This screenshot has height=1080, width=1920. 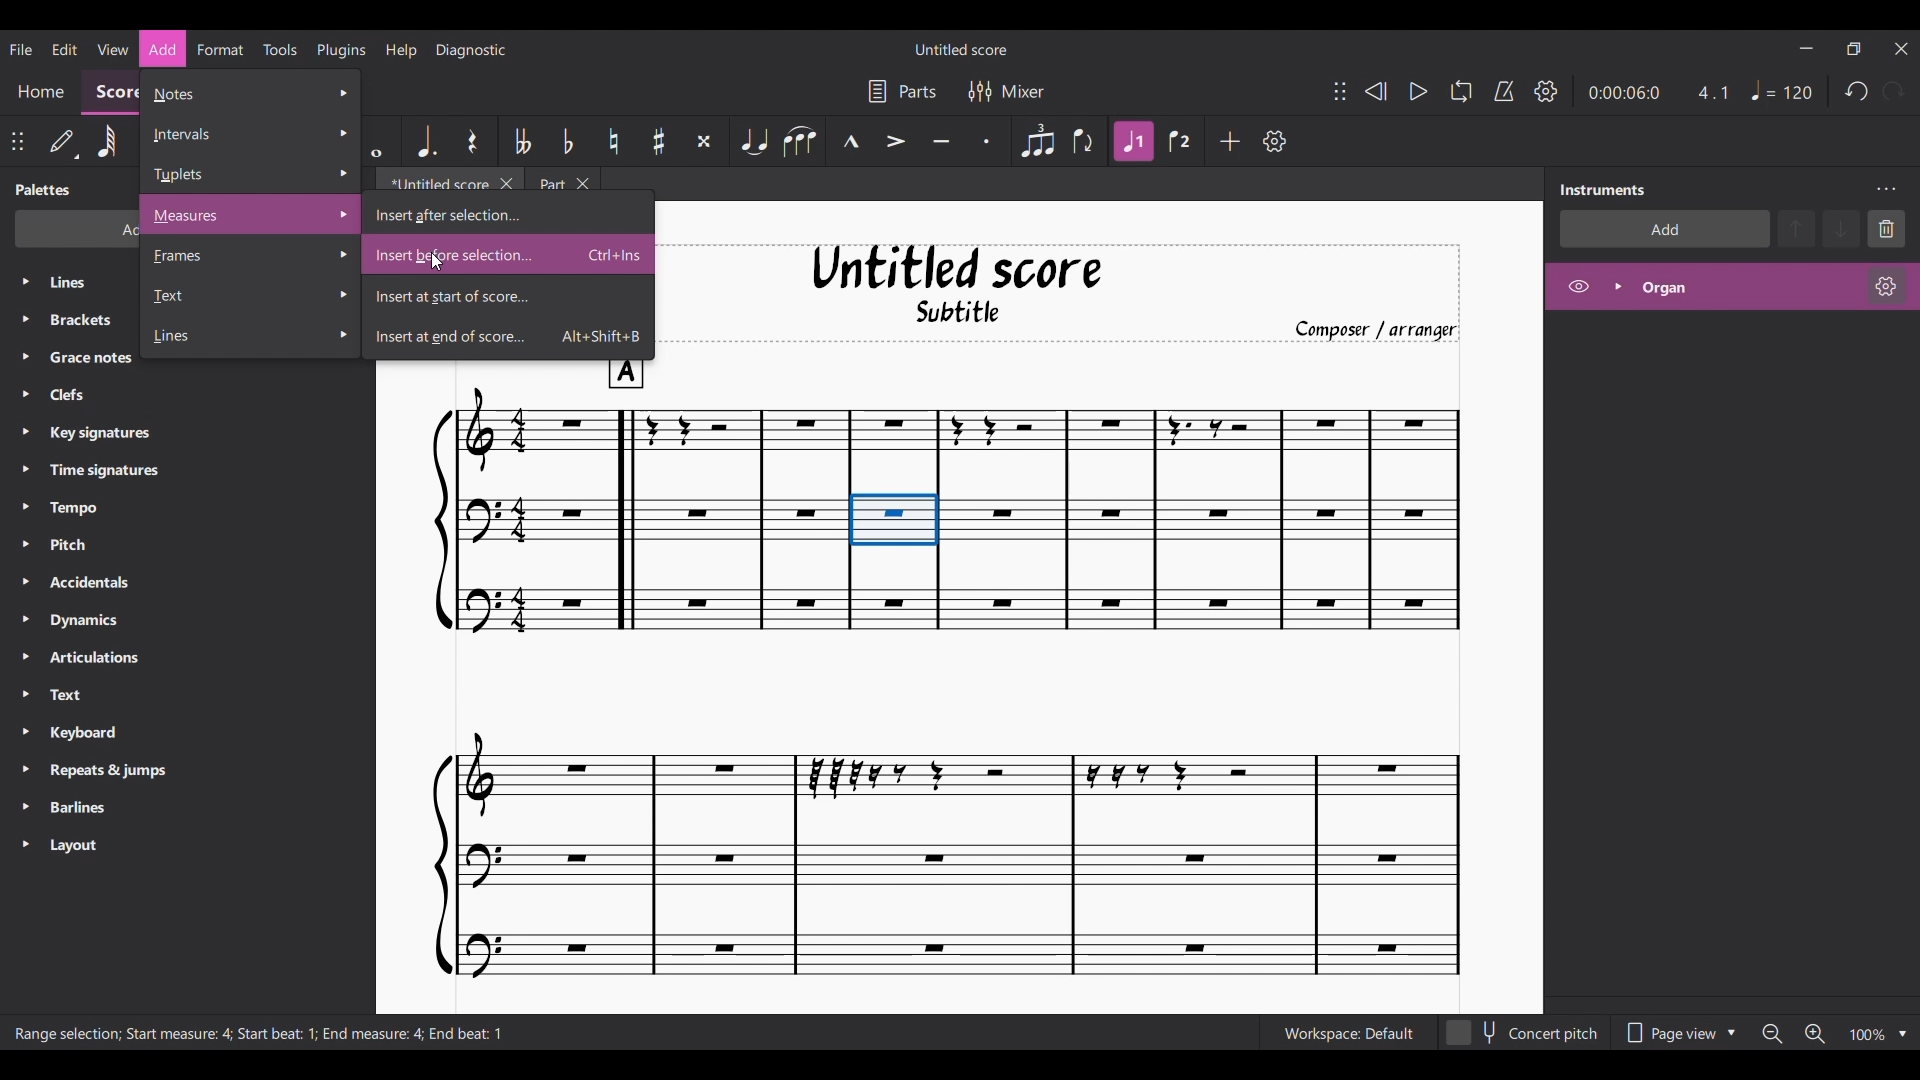 I want to click on Add instrument, so click(x=1664, y=230).